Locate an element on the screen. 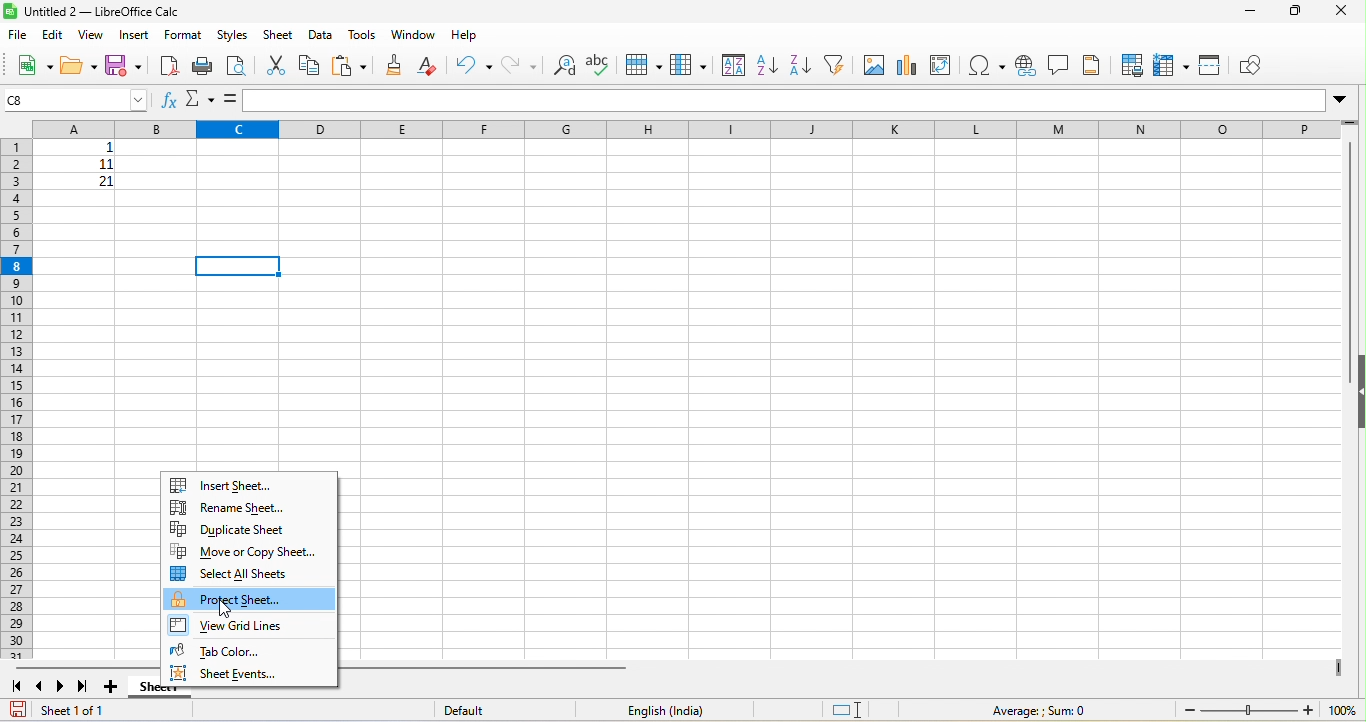 Image resolution: width=1366 pixels, height=722 pixels. copy is located at coordinates (310, 67).